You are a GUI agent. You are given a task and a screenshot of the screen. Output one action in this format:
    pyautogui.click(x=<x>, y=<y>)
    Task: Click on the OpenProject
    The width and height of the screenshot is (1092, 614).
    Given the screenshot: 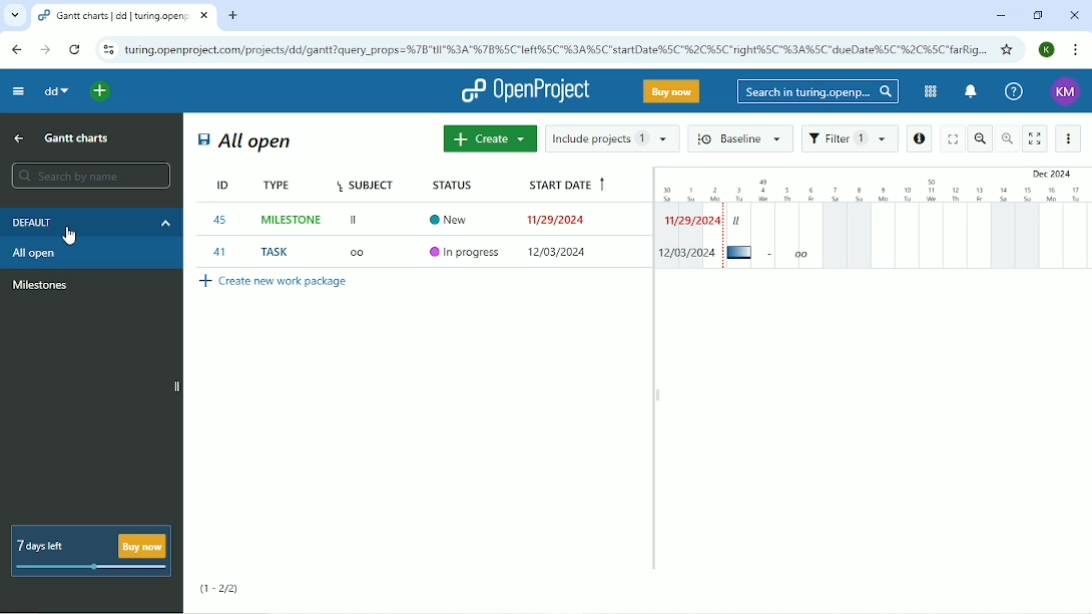 What is the action you would take?
    pyautogui.click(x=527, y=91)
    